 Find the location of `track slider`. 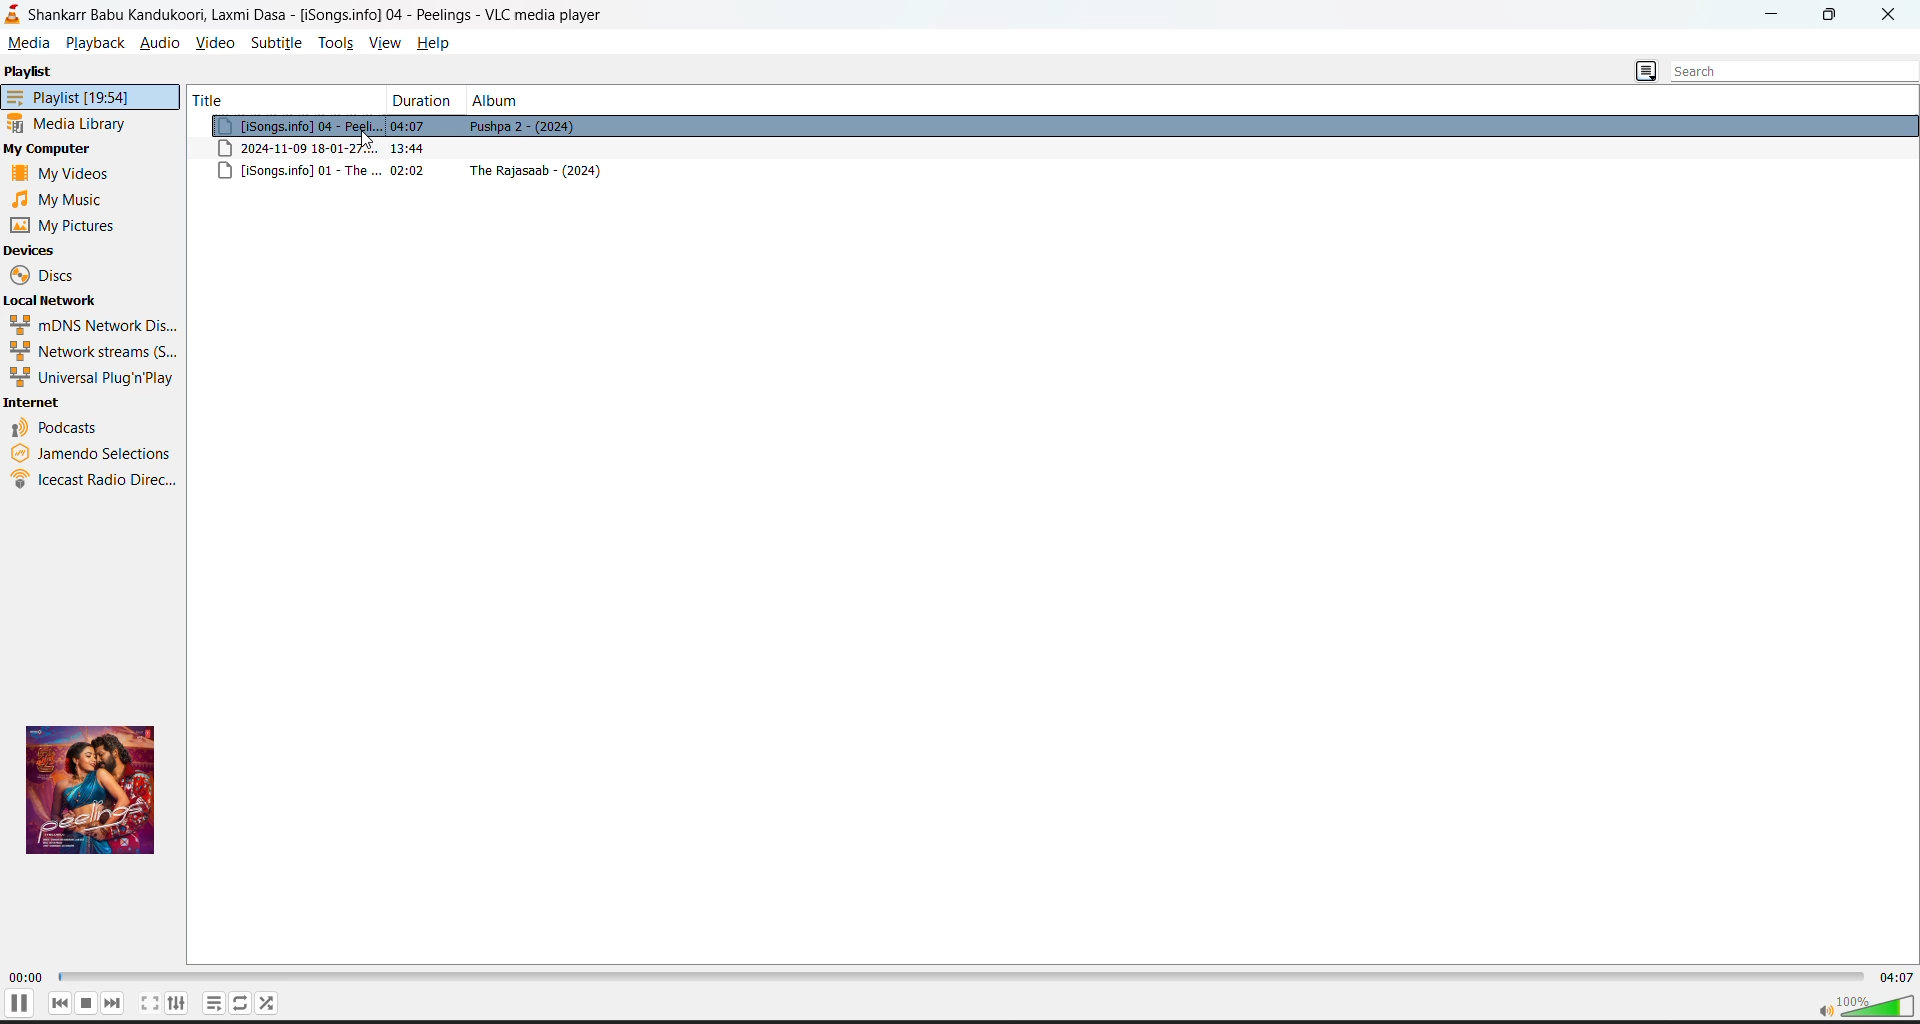

track slider is located at coordinates (958, 979).